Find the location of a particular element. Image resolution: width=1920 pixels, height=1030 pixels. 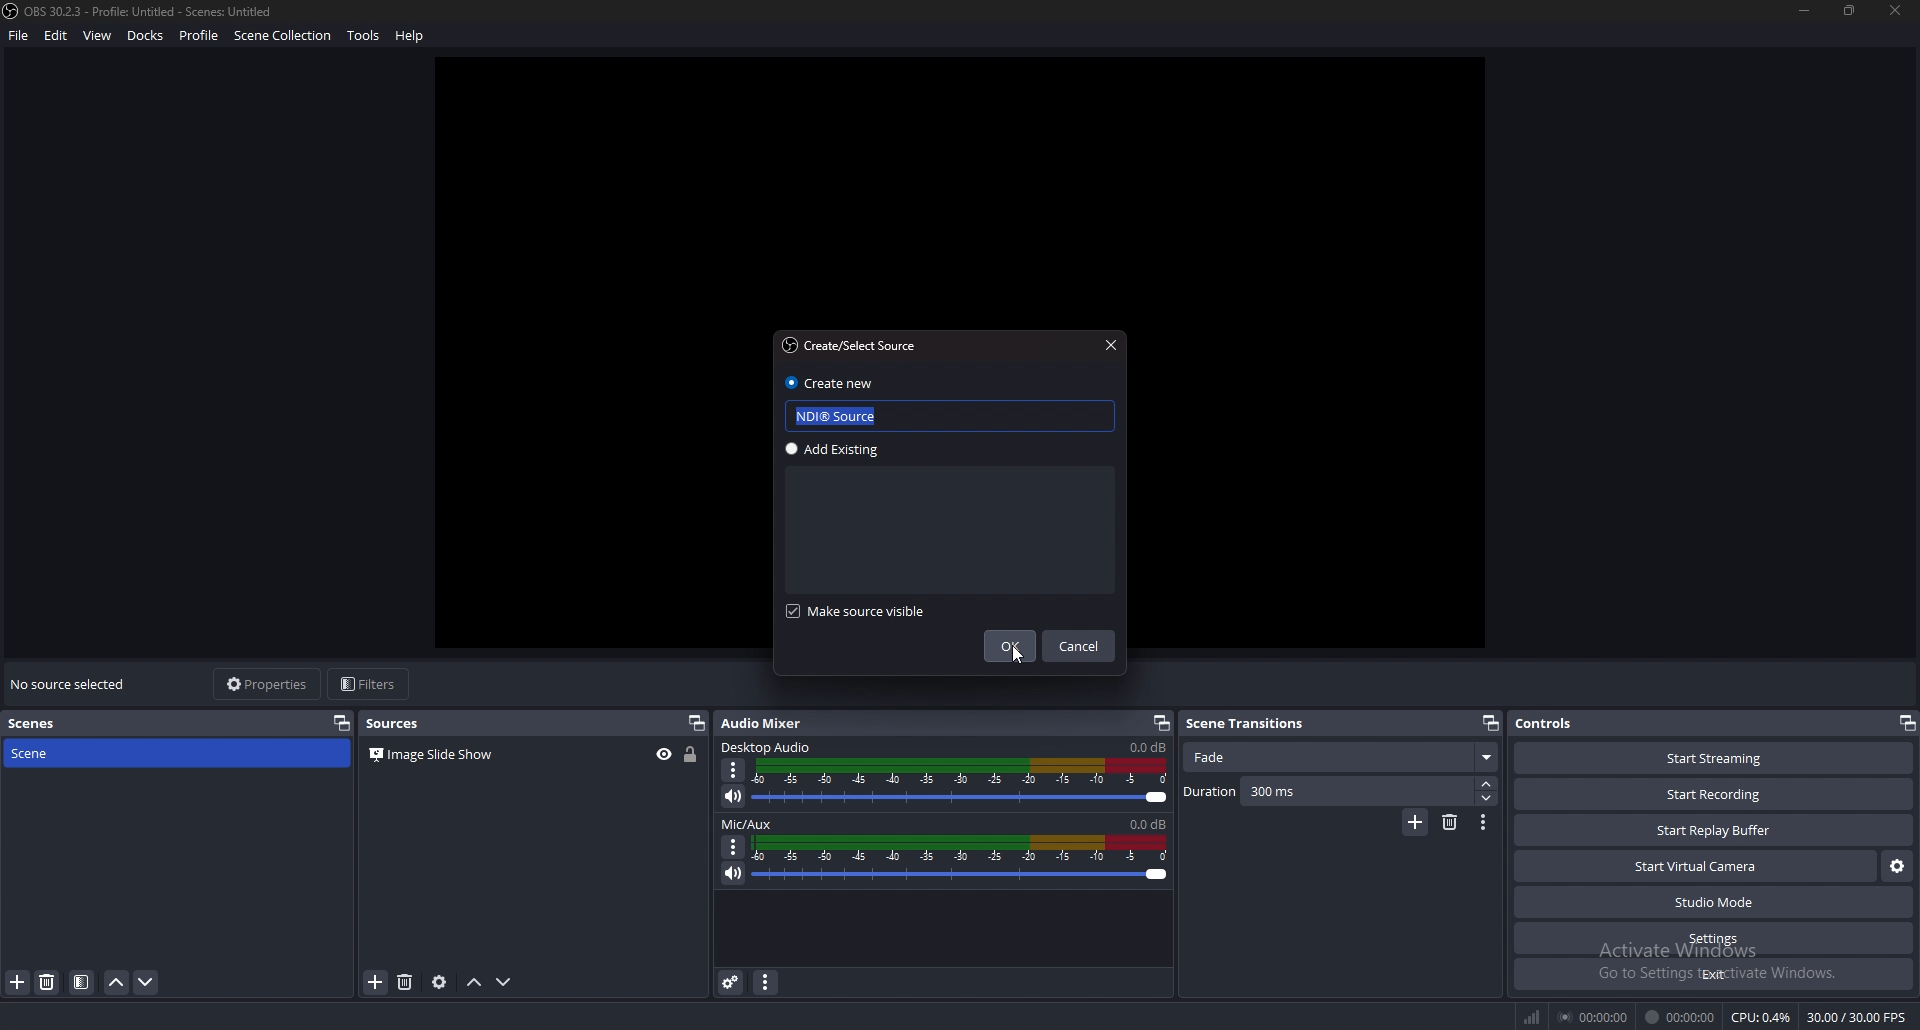

controls is located at coordinates (1571, 722).